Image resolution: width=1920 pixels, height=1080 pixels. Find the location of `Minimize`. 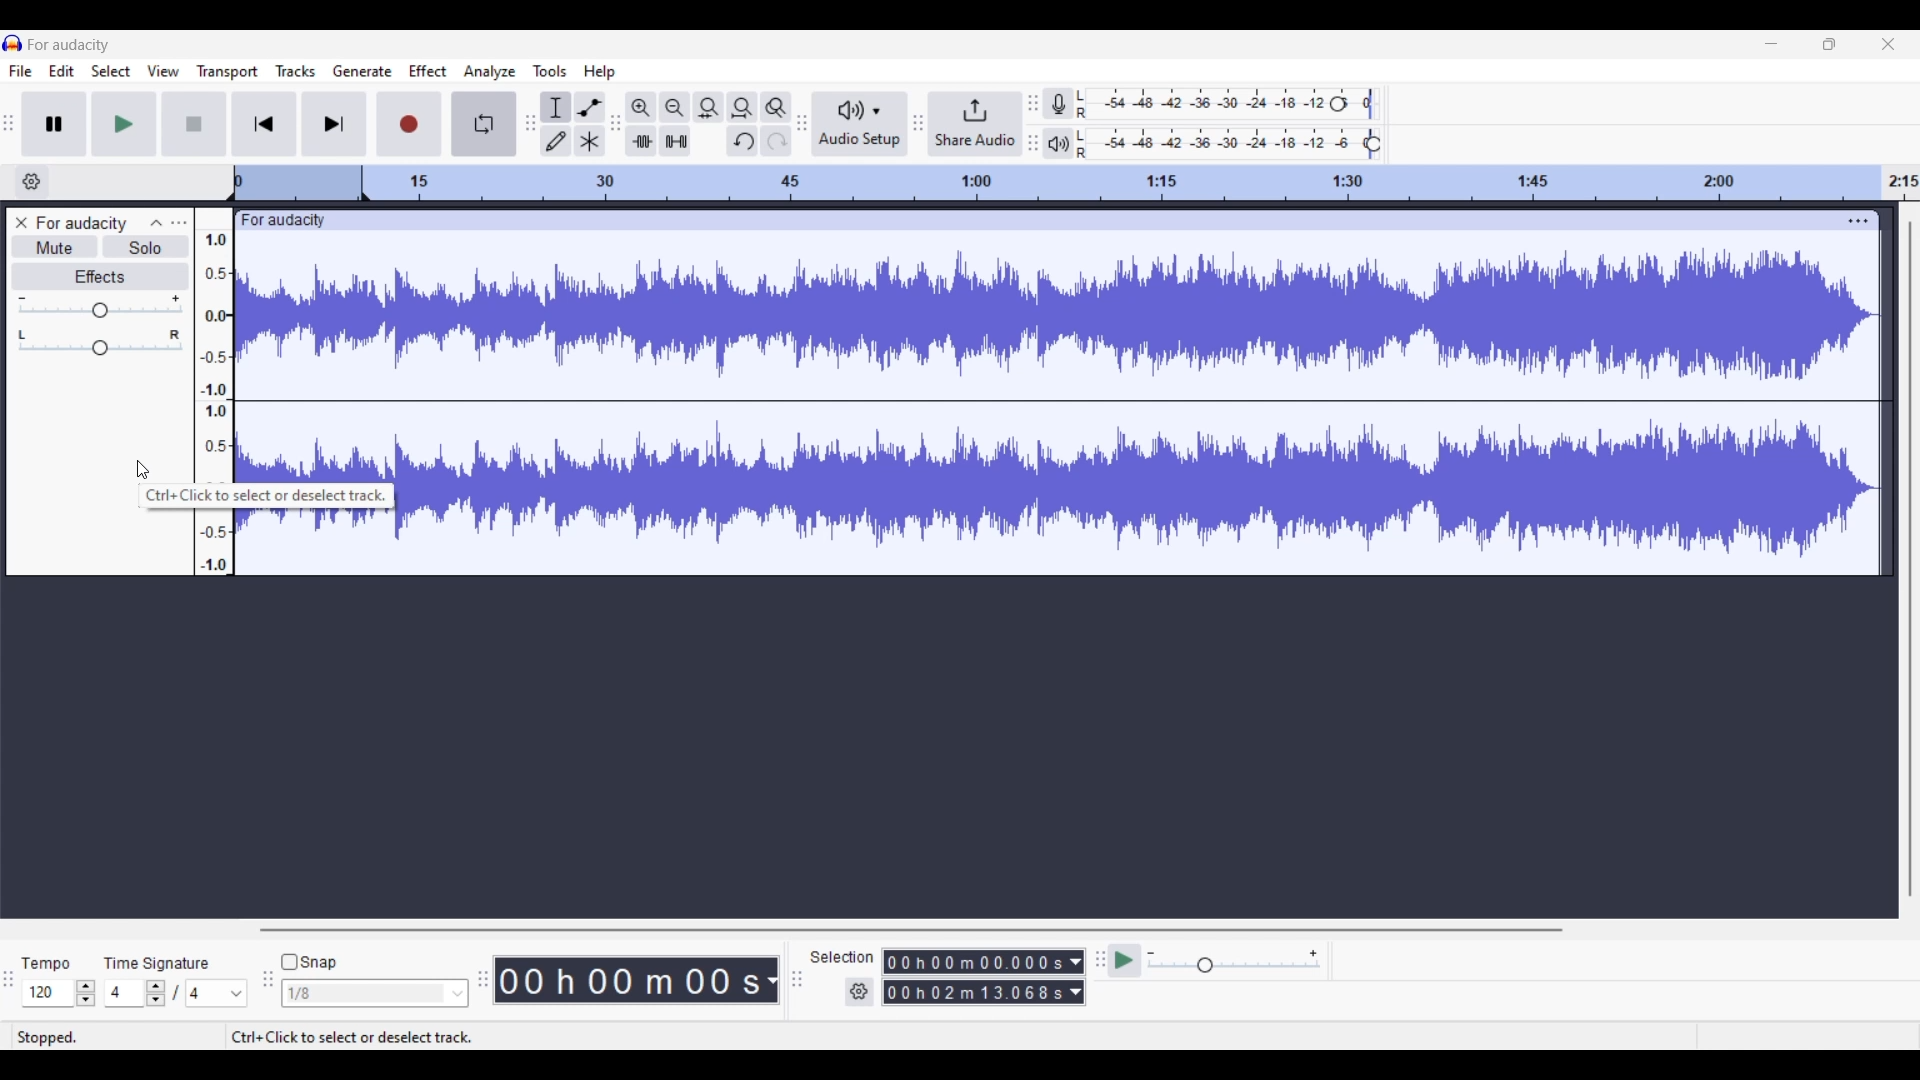

Minimize is located at coordinates (1770, 43).